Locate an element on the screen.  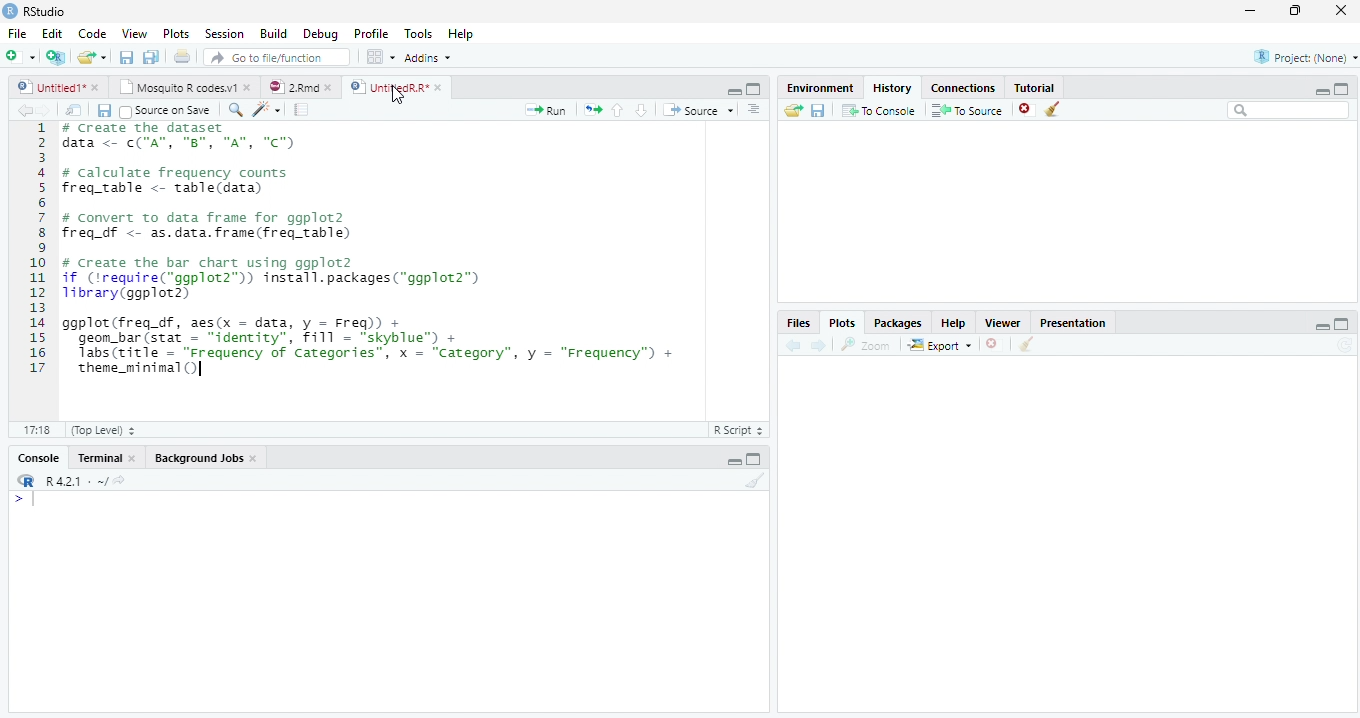
Clear Console is located at coordinates (753, 482).